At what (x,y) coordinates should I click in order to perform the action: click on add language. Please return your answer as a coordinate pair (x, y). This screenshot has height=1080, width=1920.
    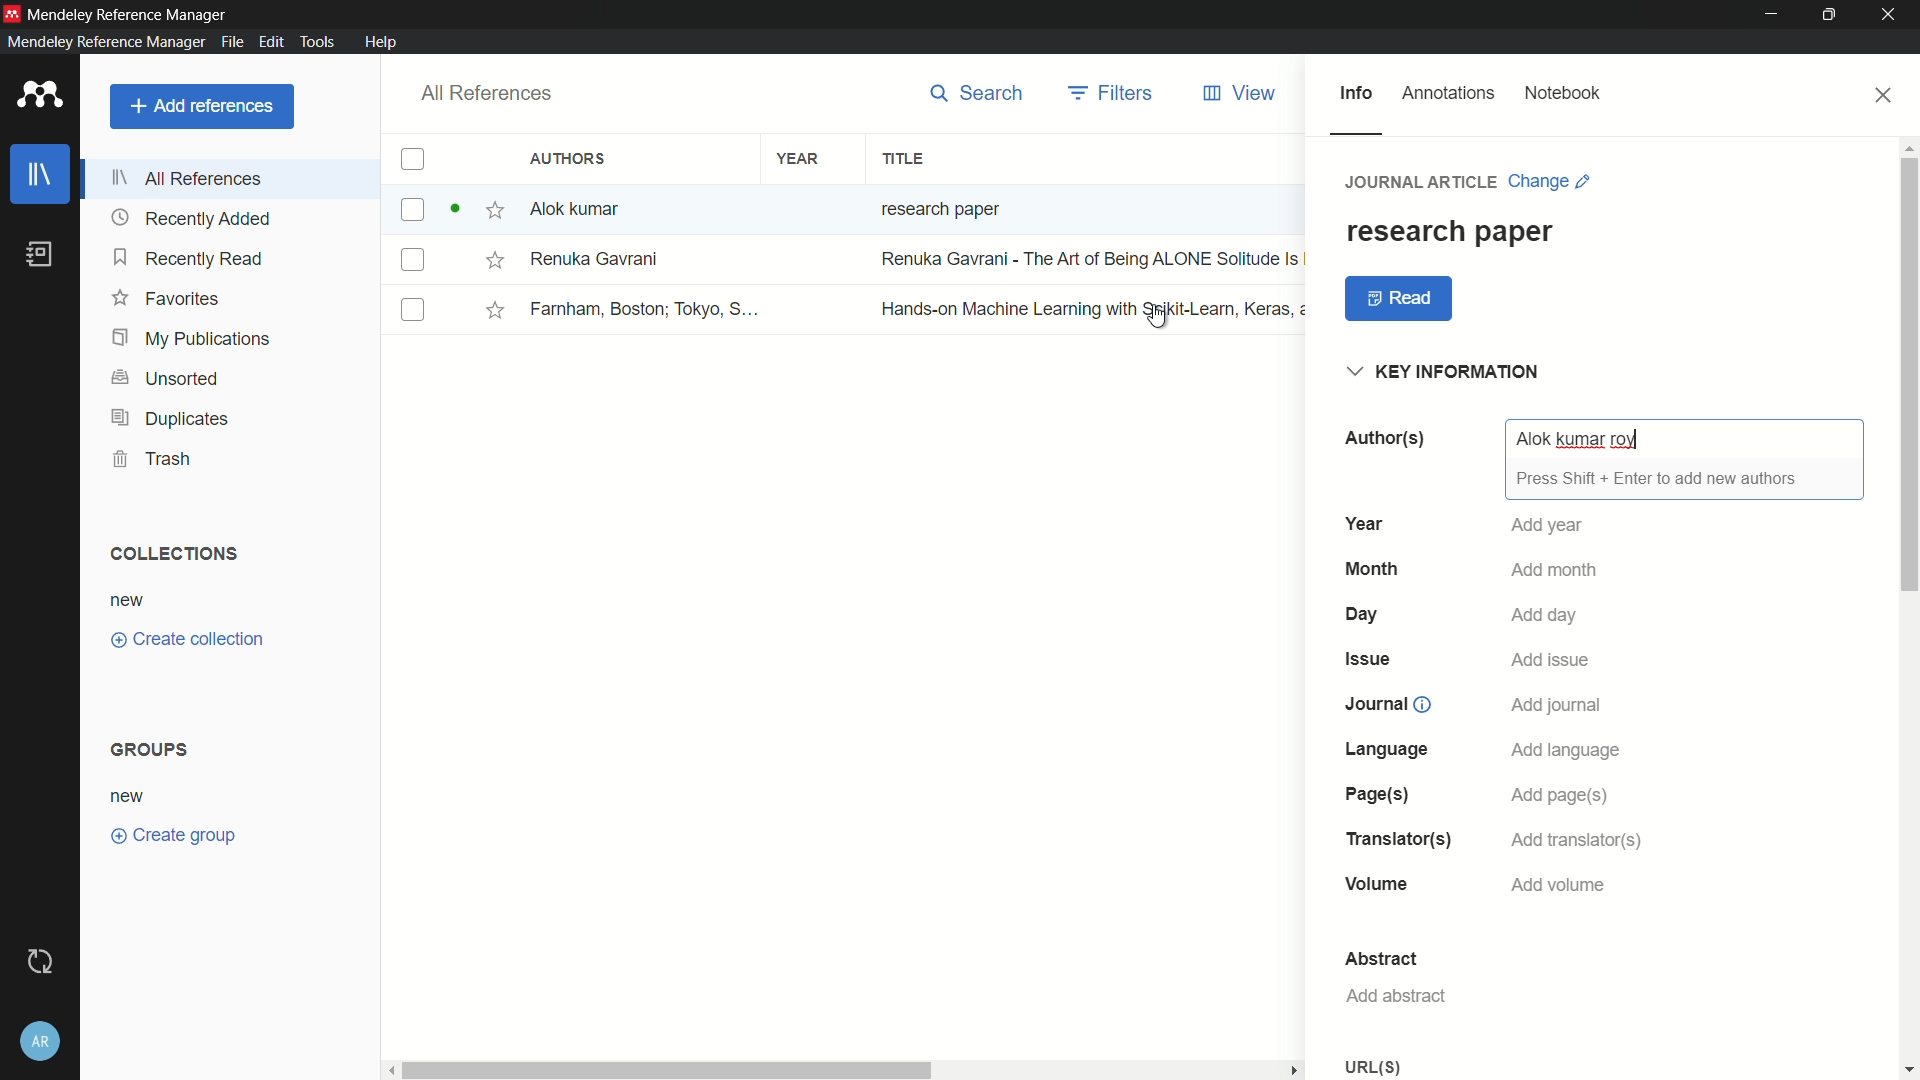
    Looking at the image, I should click on (1567, 749).